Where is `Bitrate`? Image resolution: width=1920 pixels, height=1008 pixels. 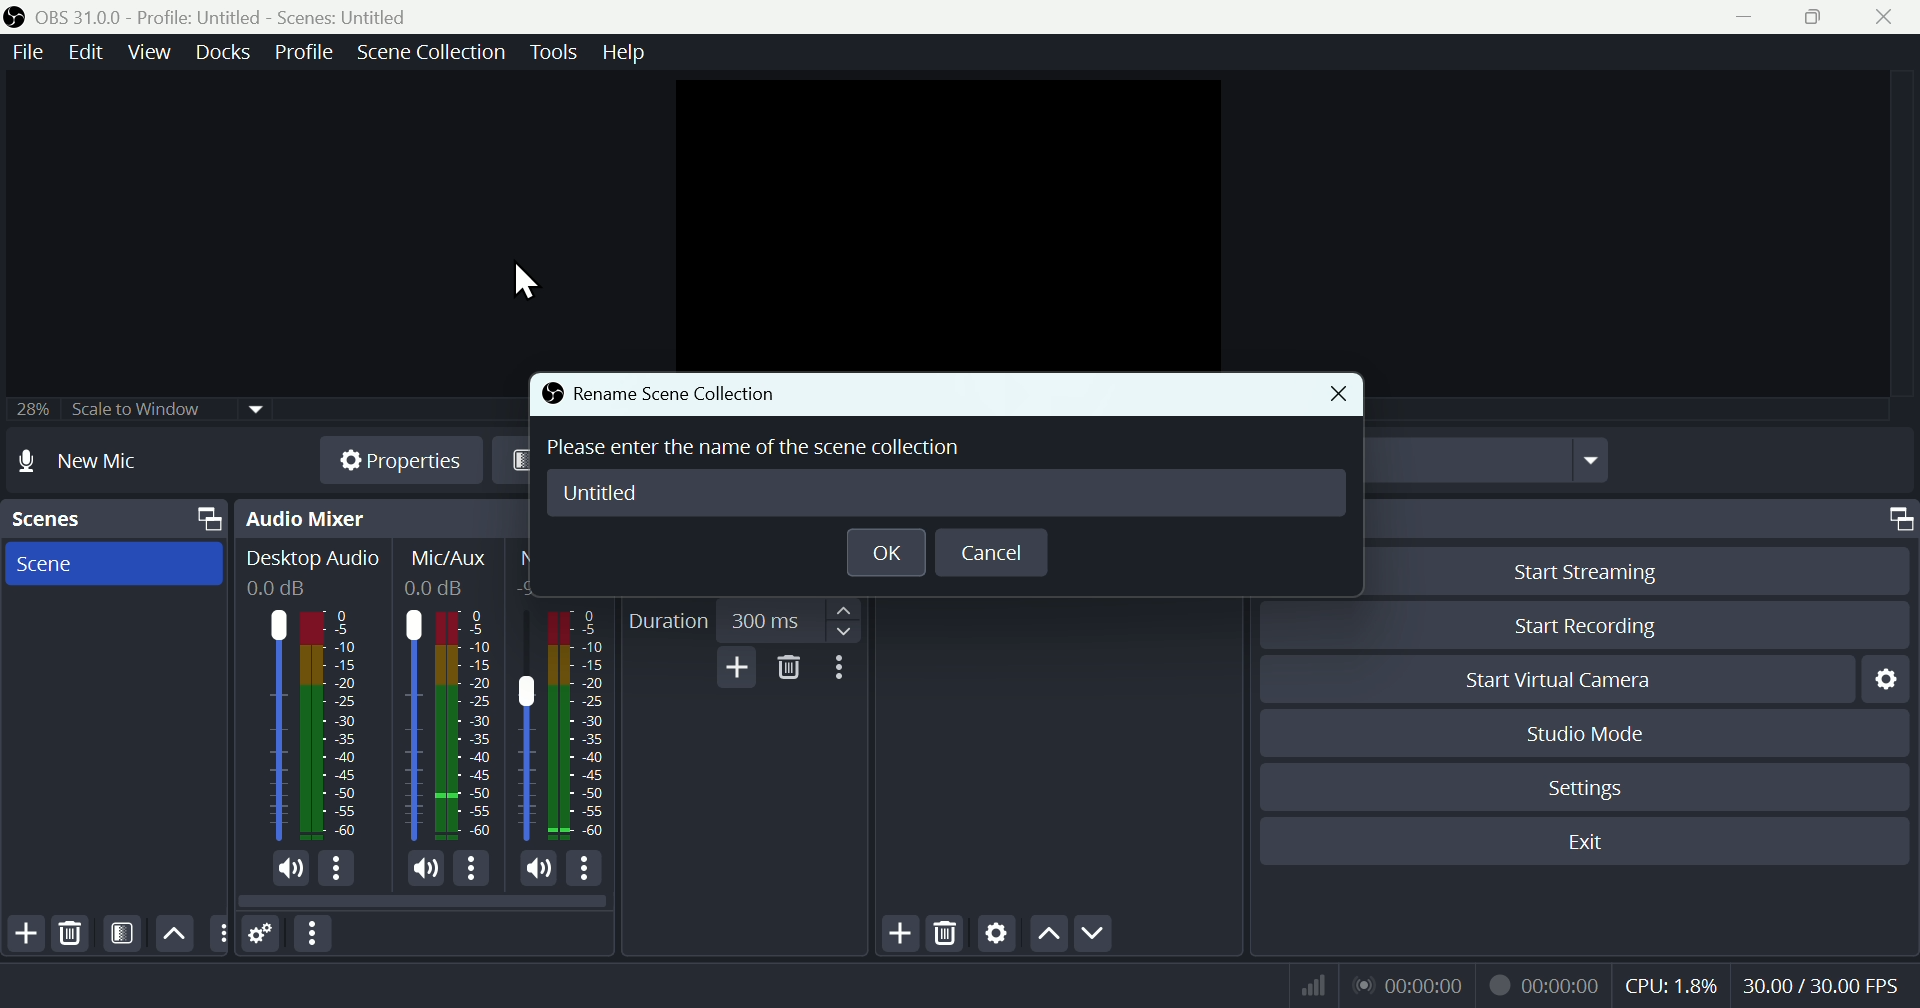
Bitrate is located at coordinates (1315, 983).